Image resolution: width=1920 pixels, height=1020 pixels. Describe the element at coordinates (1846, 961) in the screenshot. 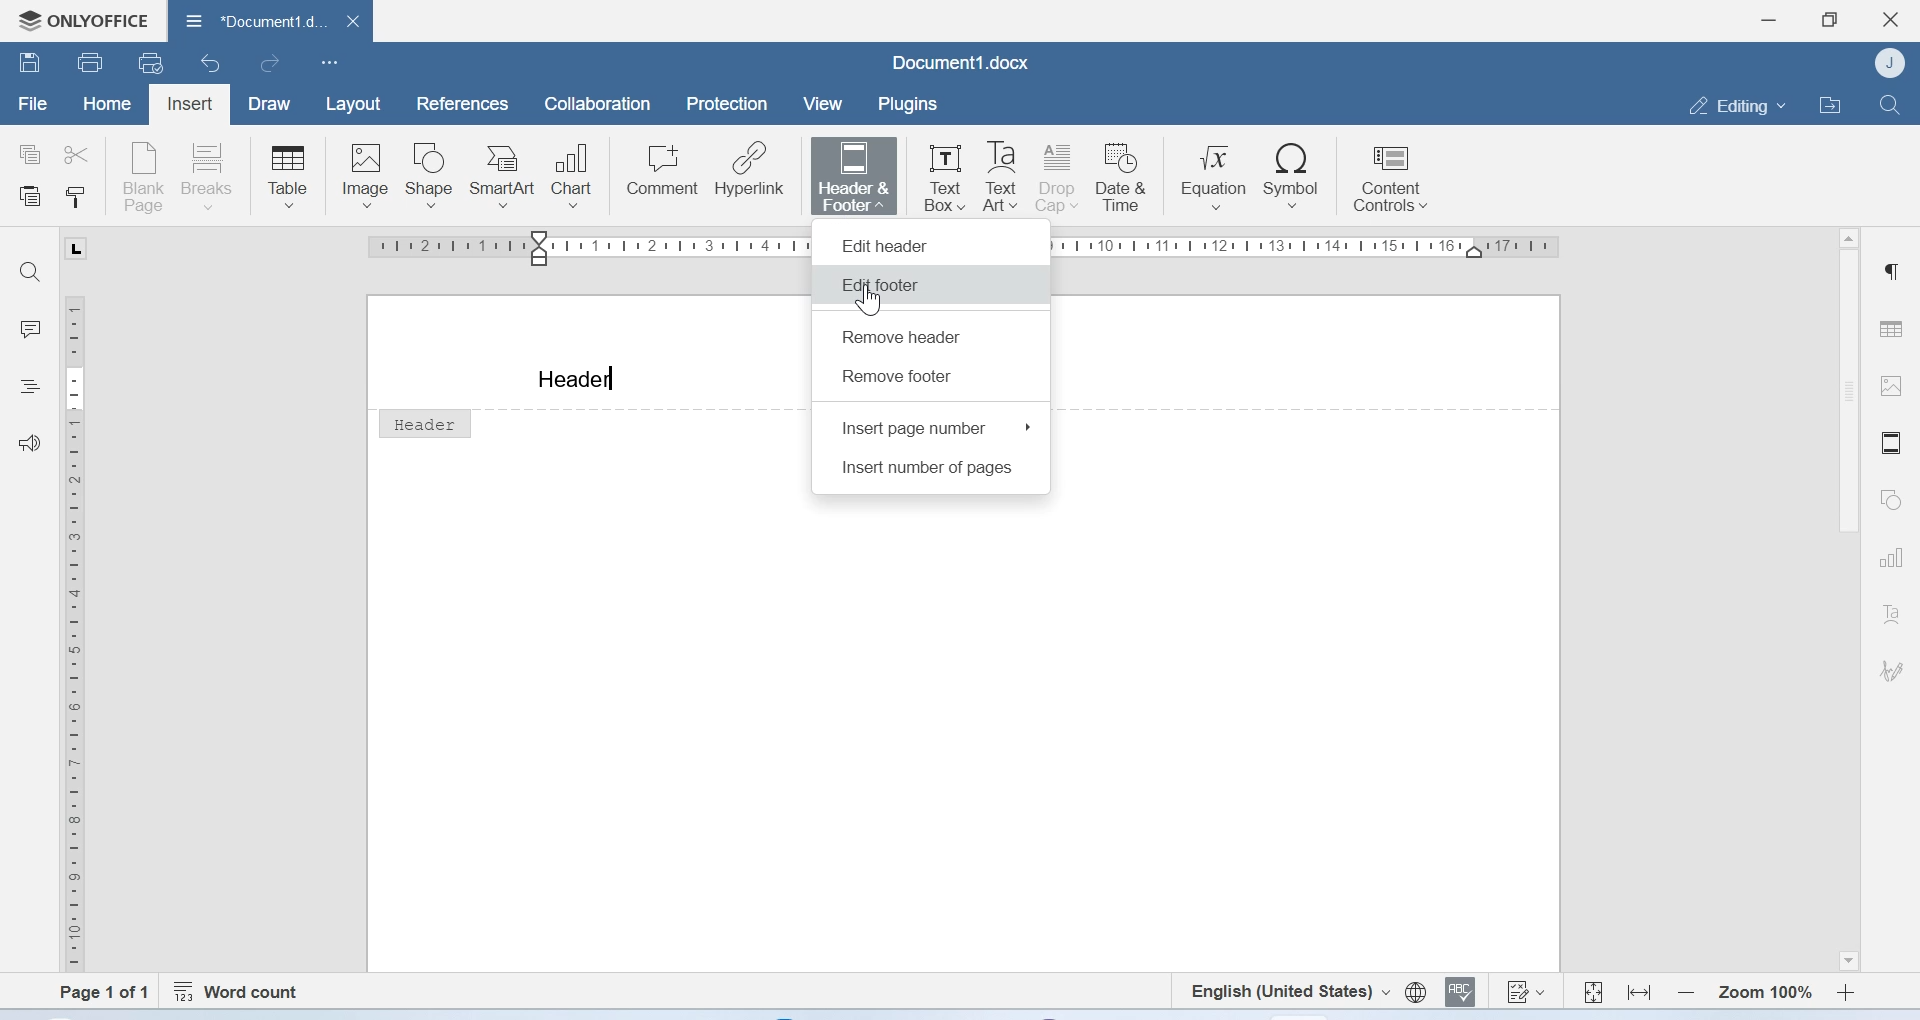

I see `Scroll down` at that location.